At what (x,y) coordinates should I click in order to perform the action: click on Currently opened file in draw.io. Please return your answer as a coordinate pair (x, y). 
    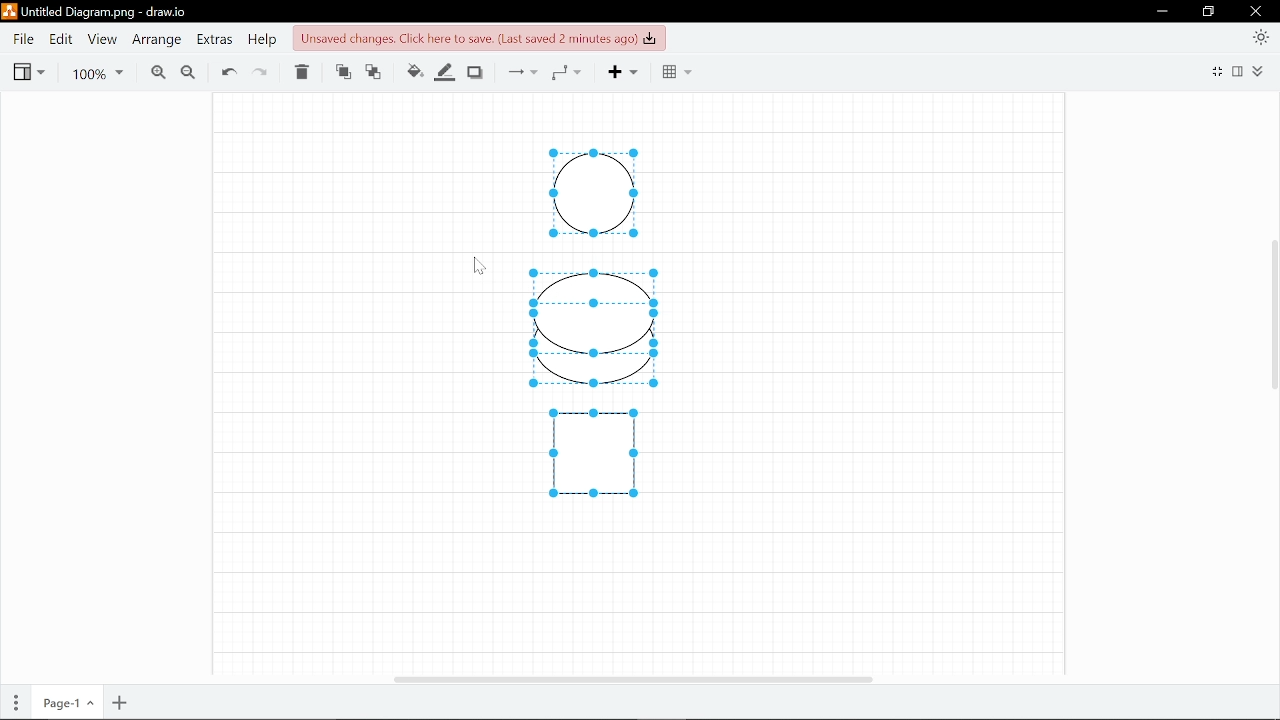
    Looking at the image, I should click on (98, 13).